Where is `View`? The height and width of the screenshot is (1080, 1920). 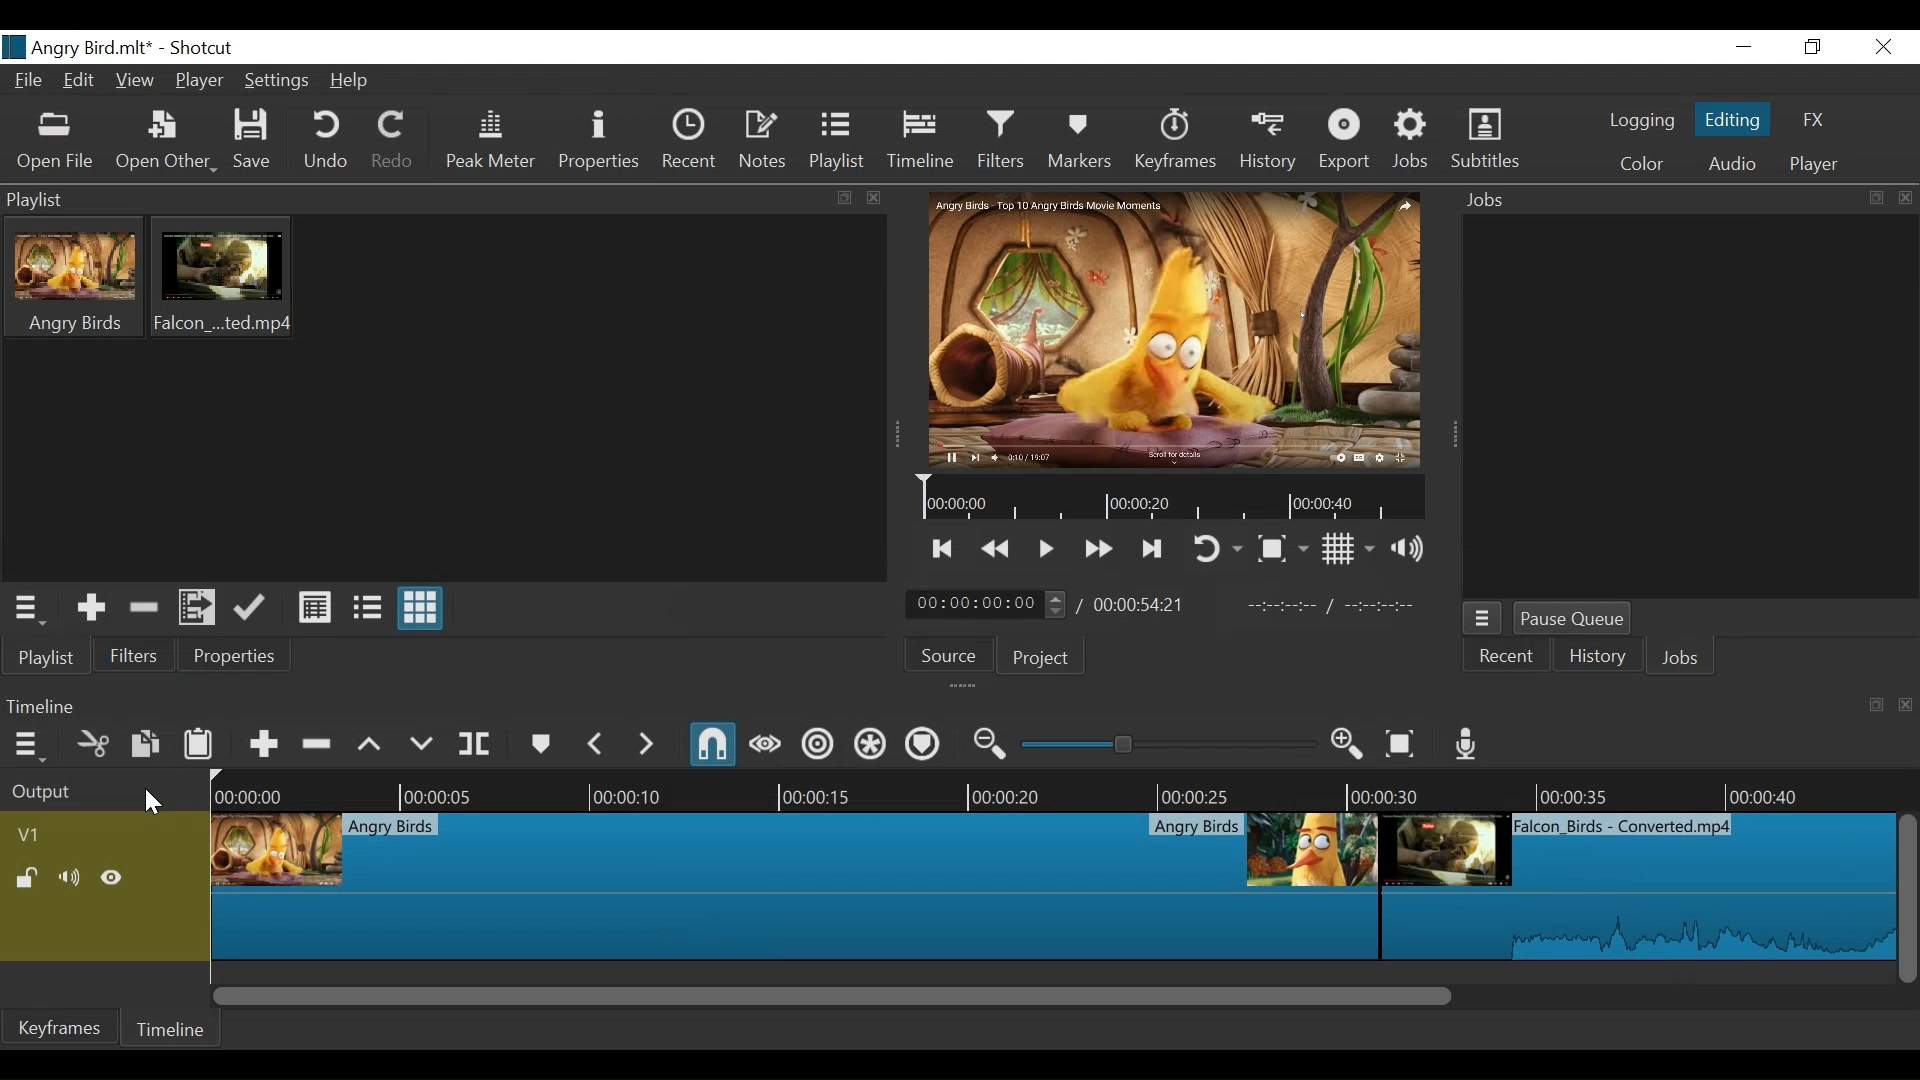 View is located at coordinates (136, 81).